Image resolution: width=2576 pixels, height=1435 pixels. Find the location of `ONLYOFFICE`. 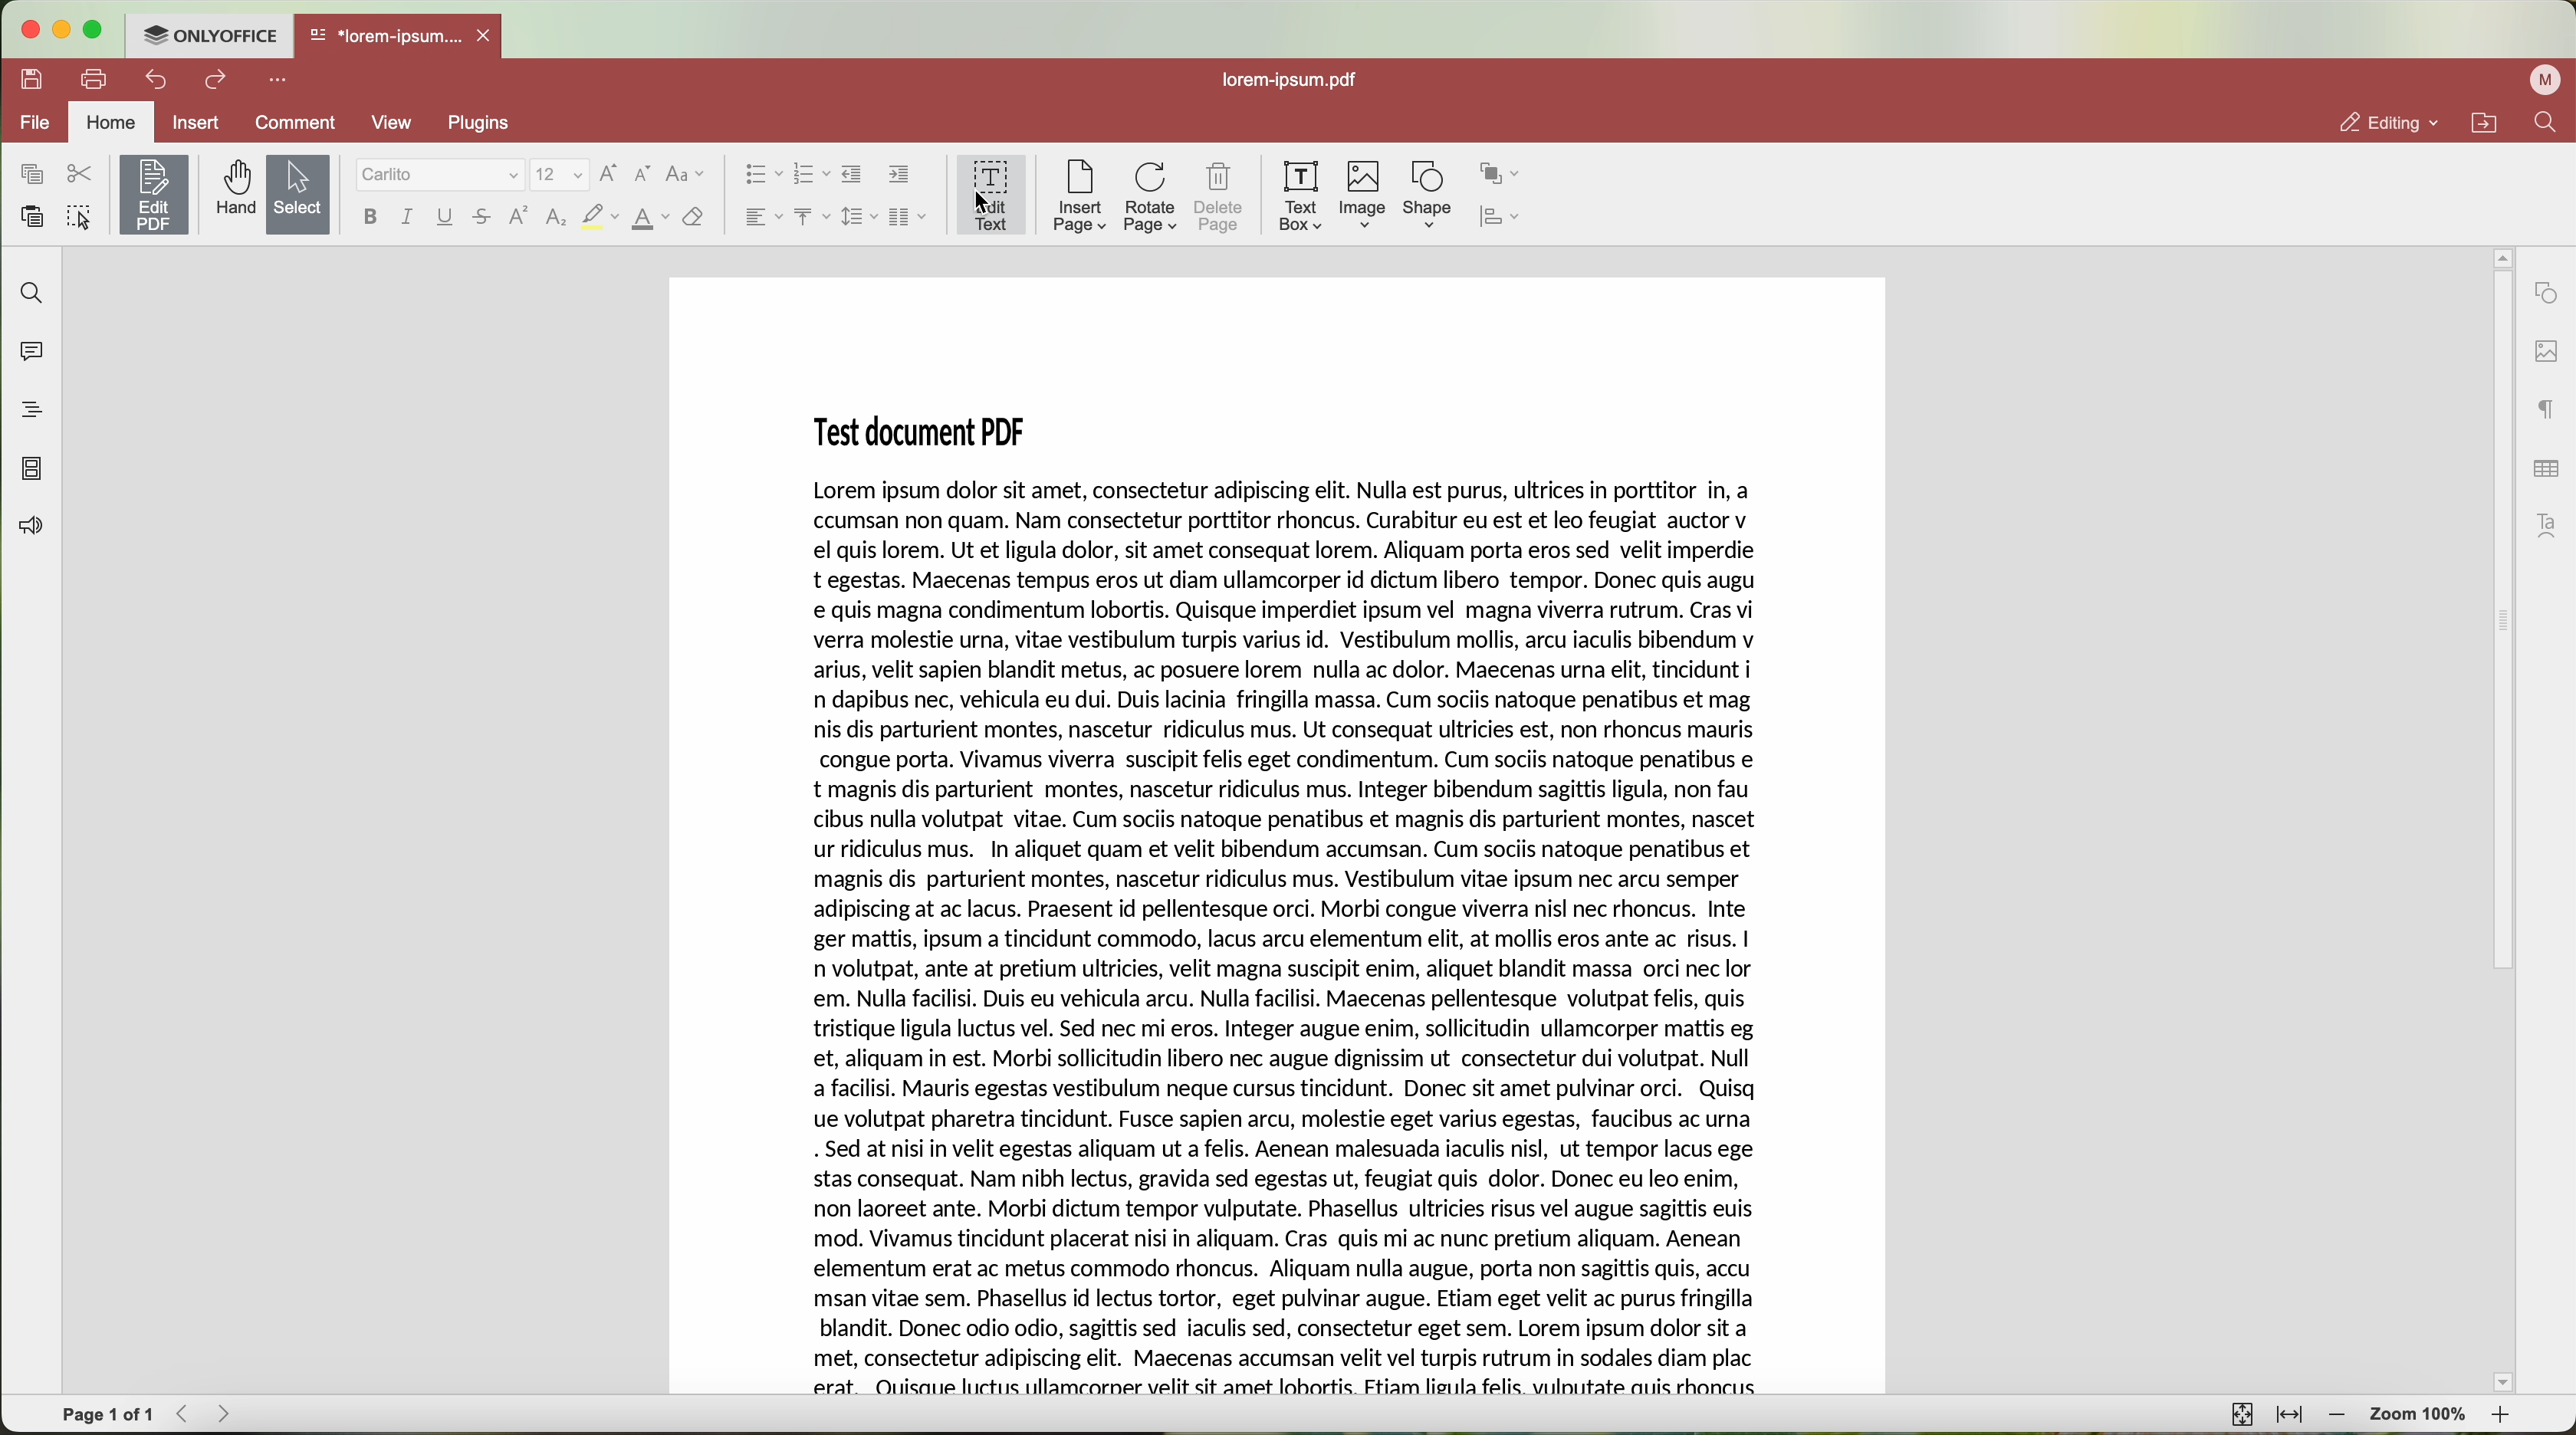

ONLYOFFICE is located at coordinates (212, 37).